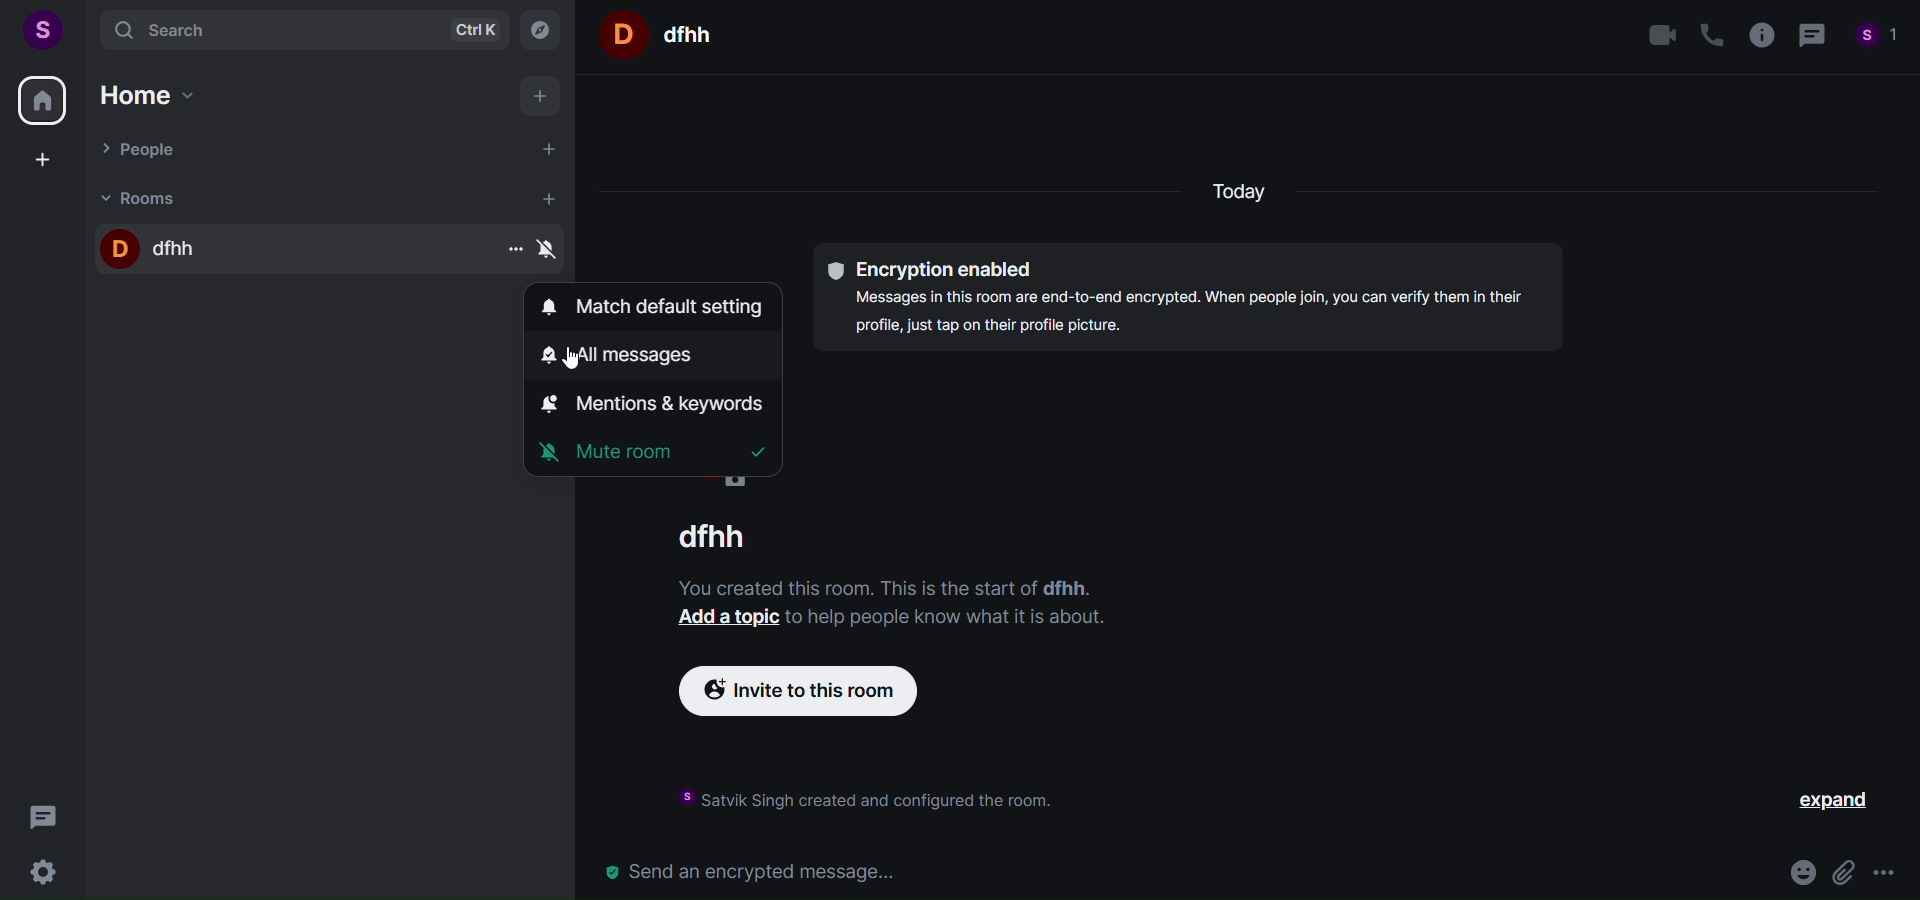 This screenshot has width=1920, height=900. Describe the element at coordinates (726, 618) in the screenshot. I see `add a topic` at that location.